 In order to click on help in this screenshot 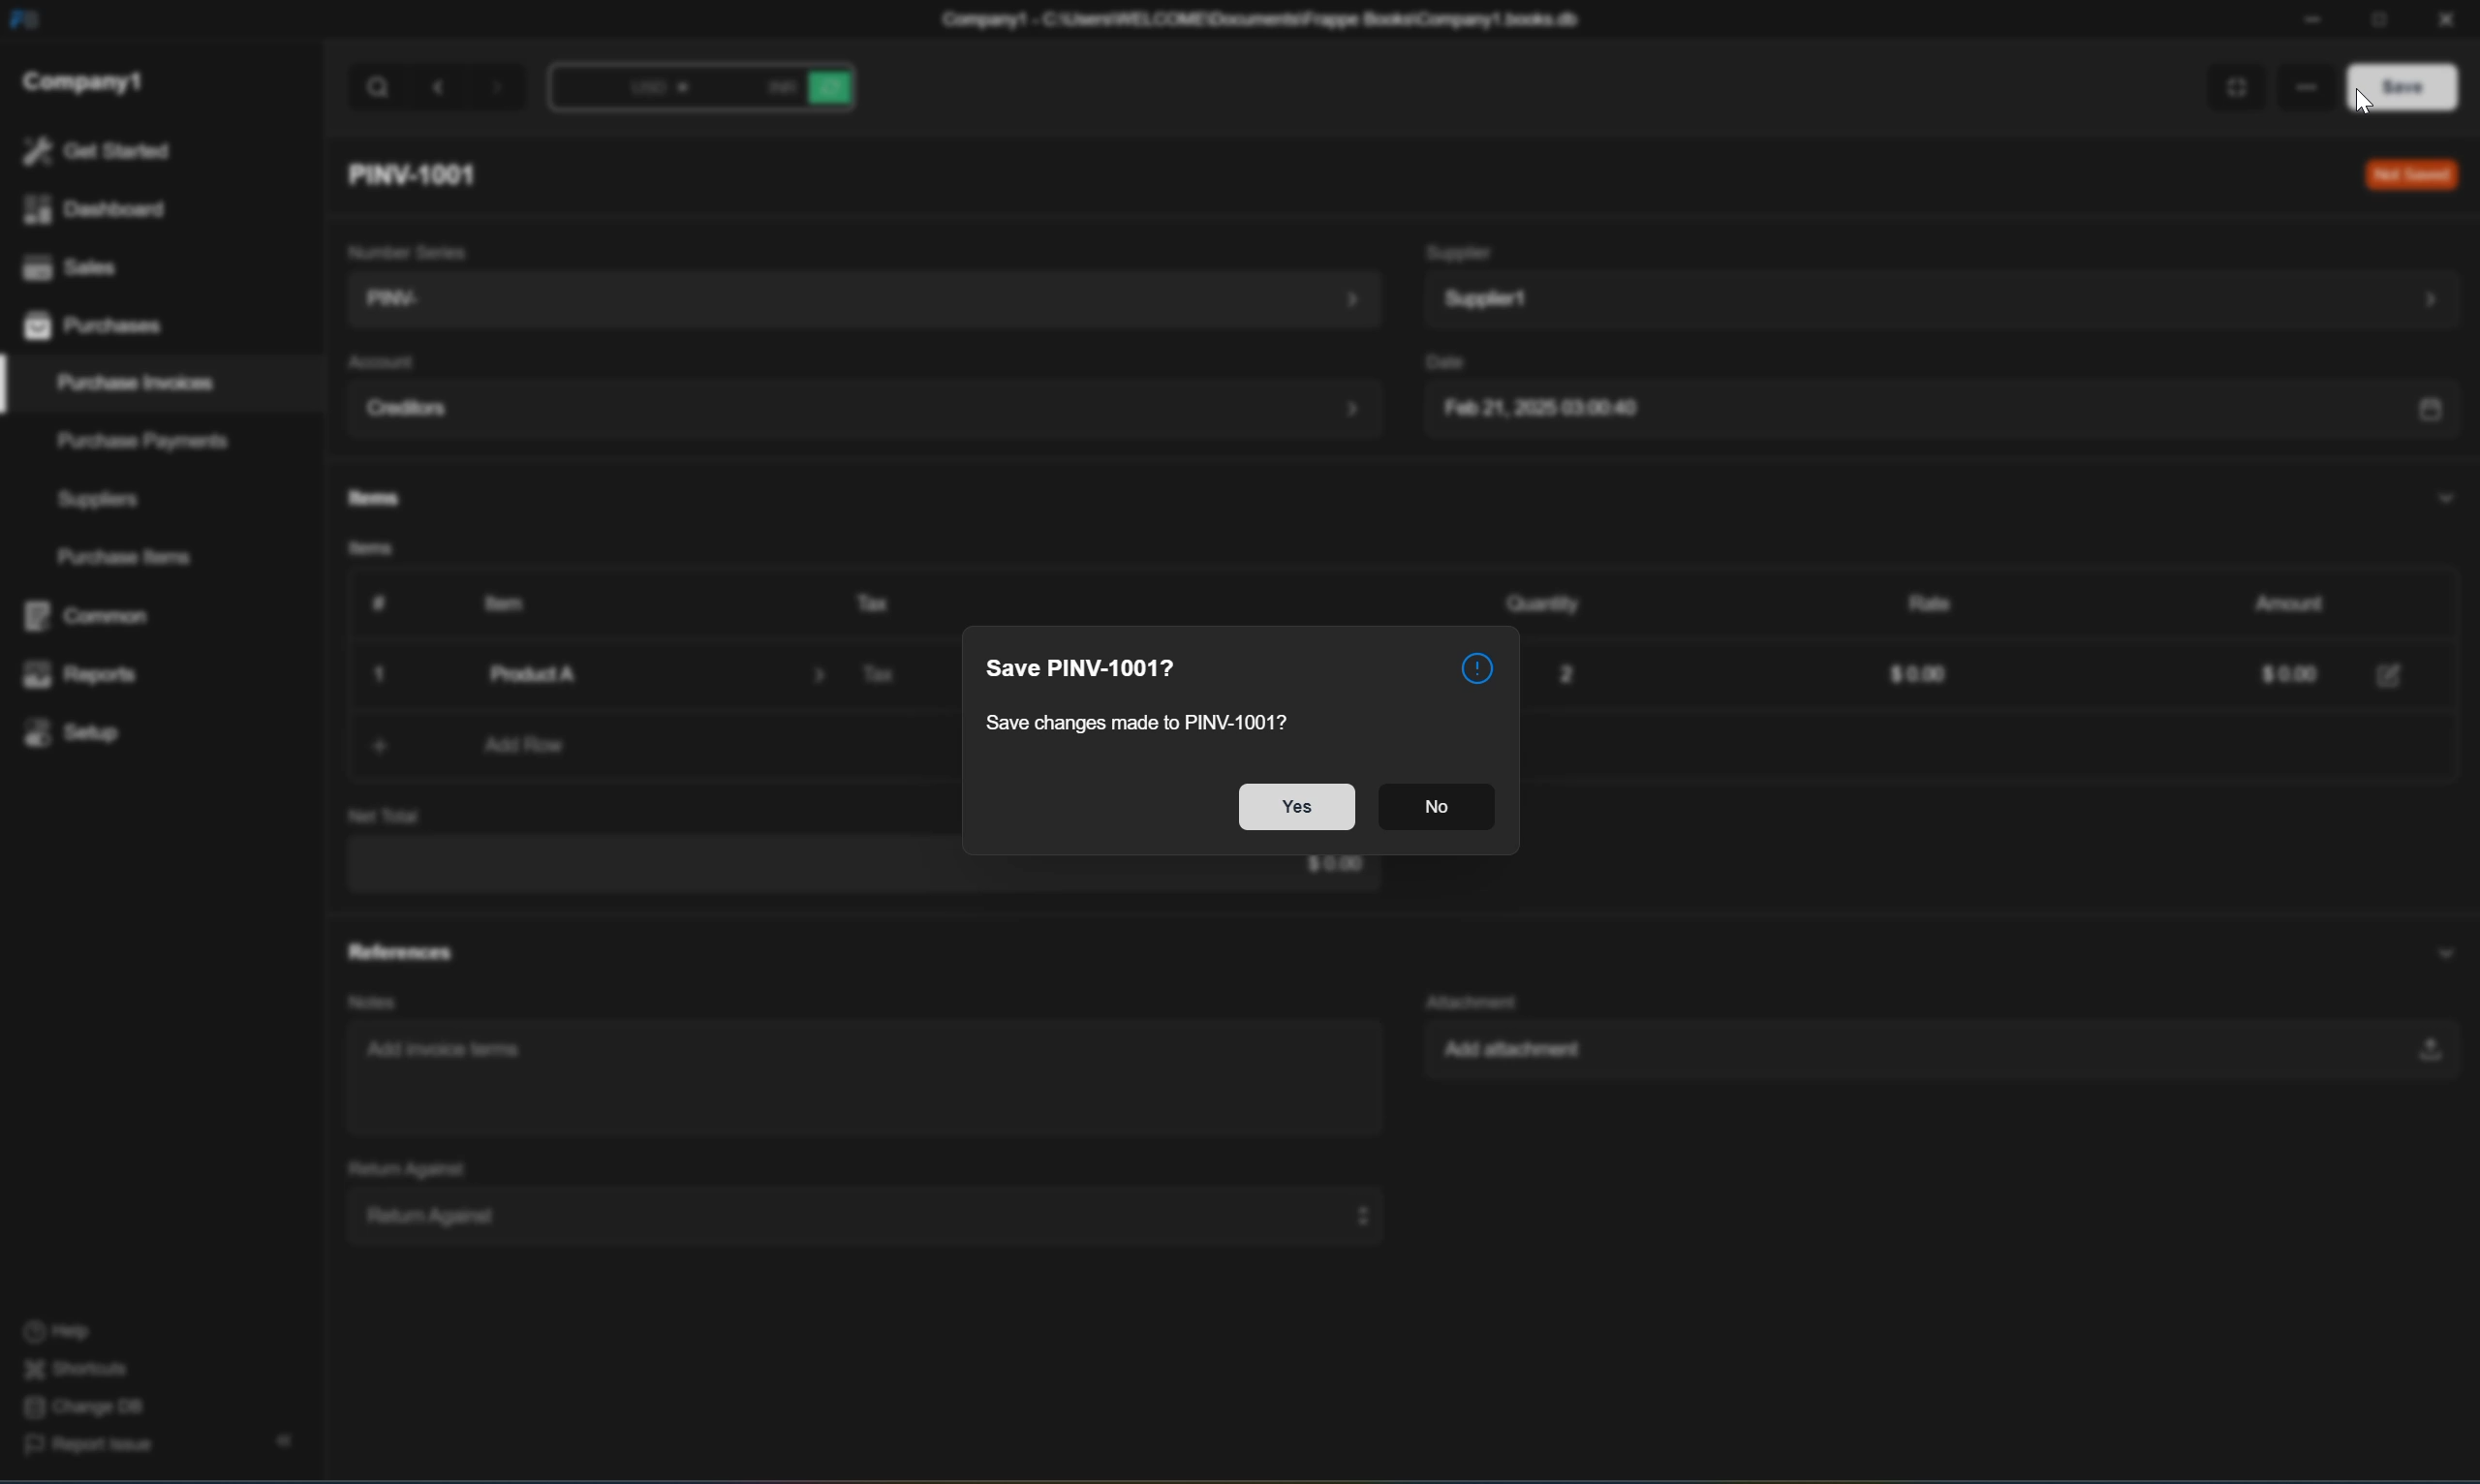, I will do `click(56, 1333)`.